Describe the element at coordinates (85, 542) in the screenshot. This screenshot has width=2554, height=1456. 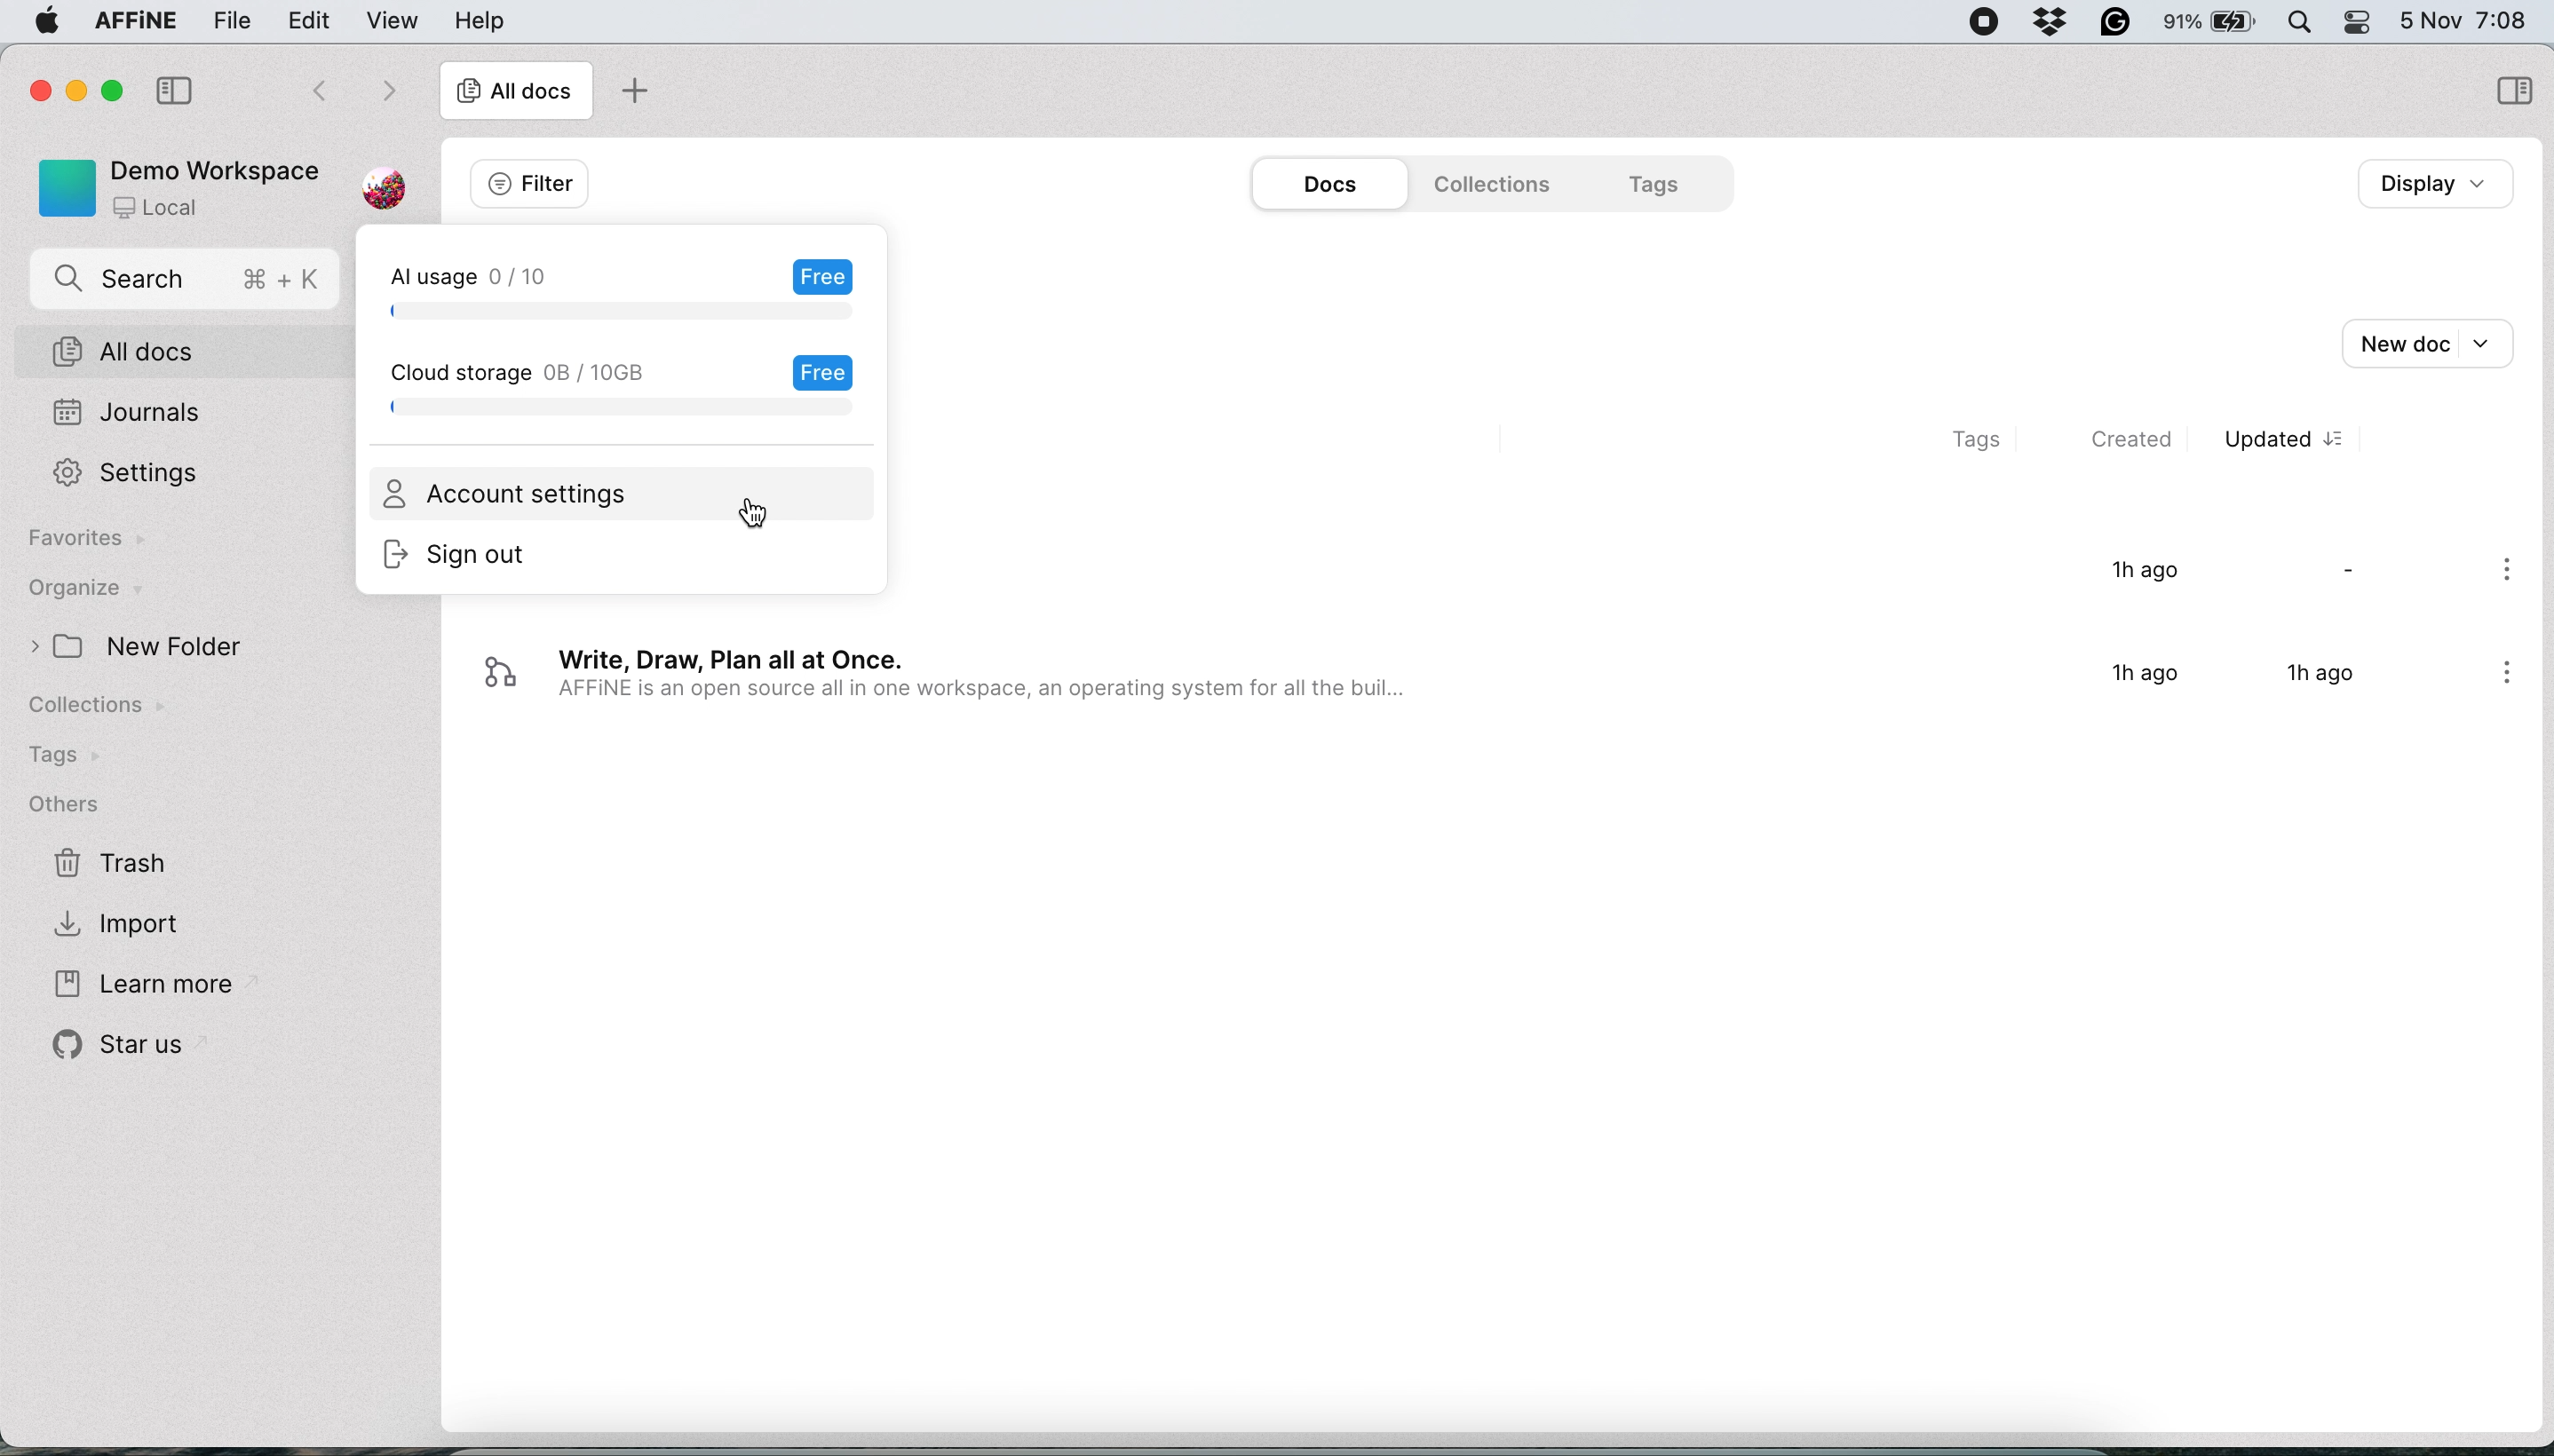
I see `favorites` at that location.